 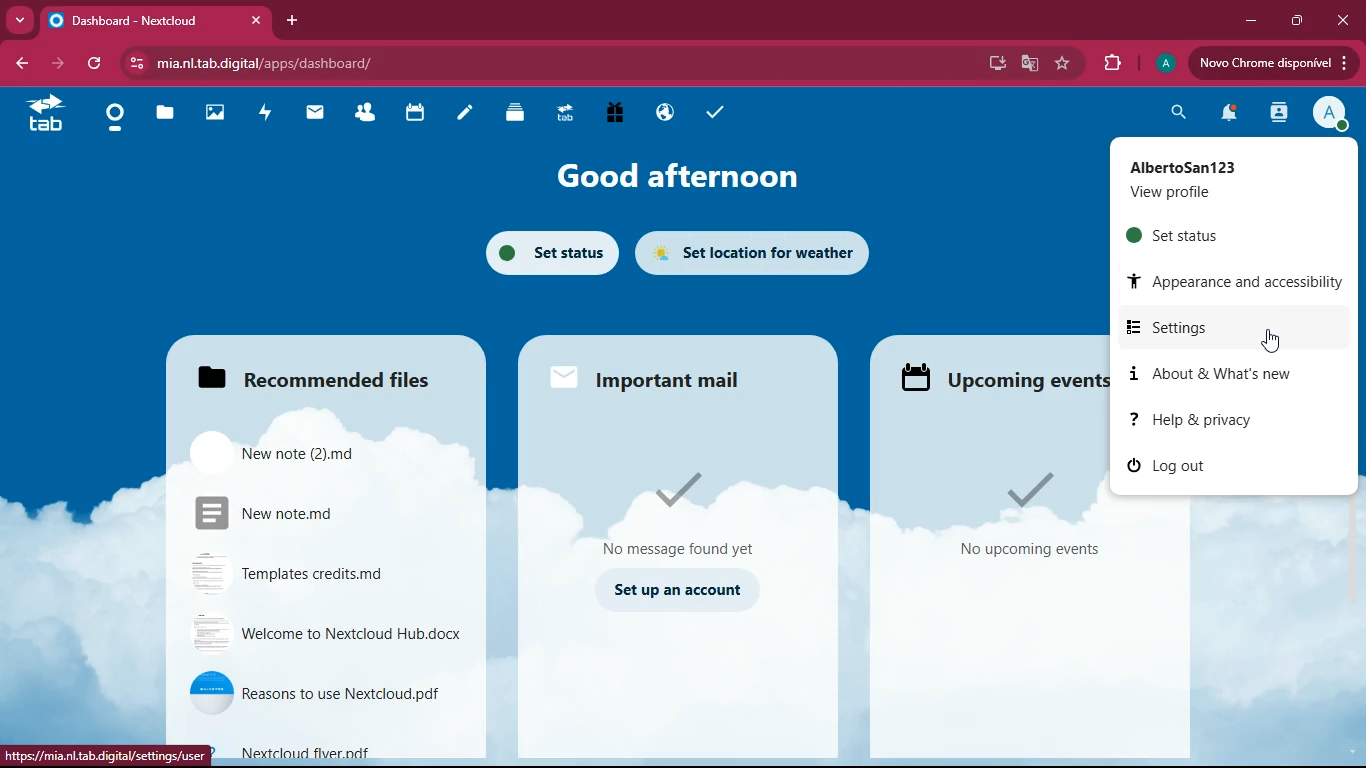 What do you see at coordinates (327, 514) in the screenshot?
I see `file` at bounding box center [327, 514].